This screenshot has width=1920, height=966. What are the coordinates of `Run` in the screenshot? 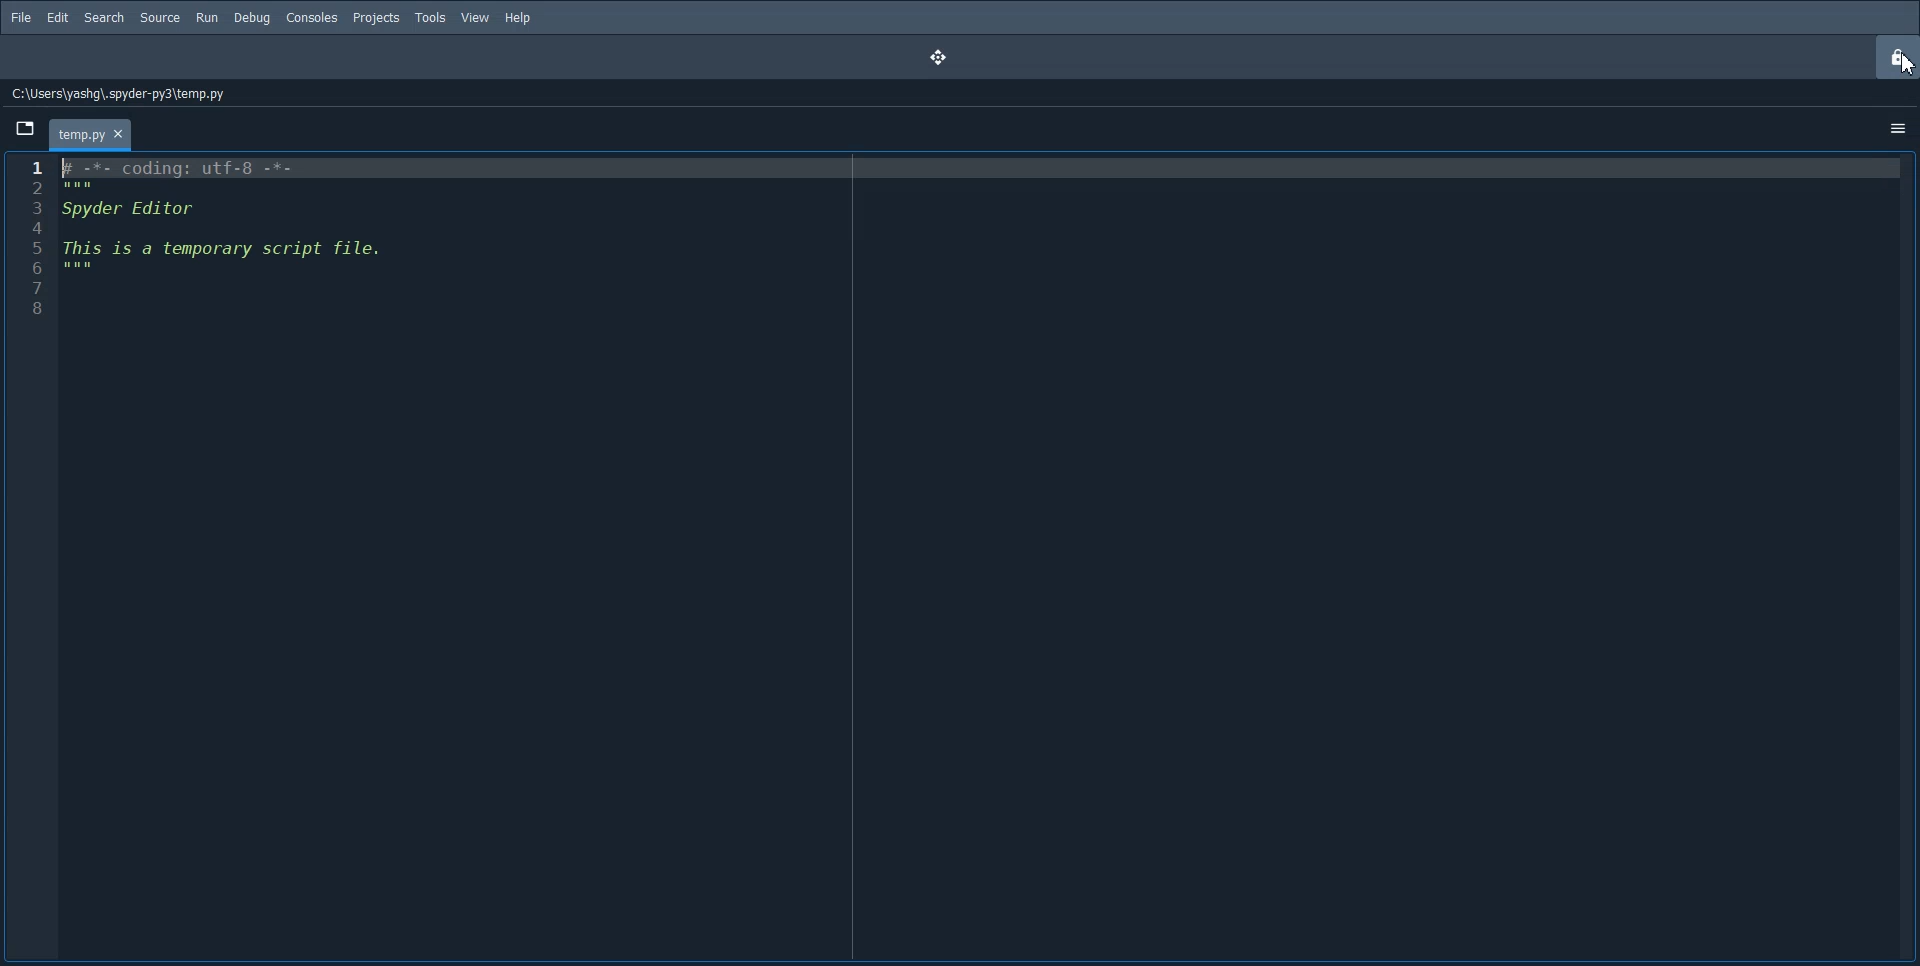 It's located at (207, 16).